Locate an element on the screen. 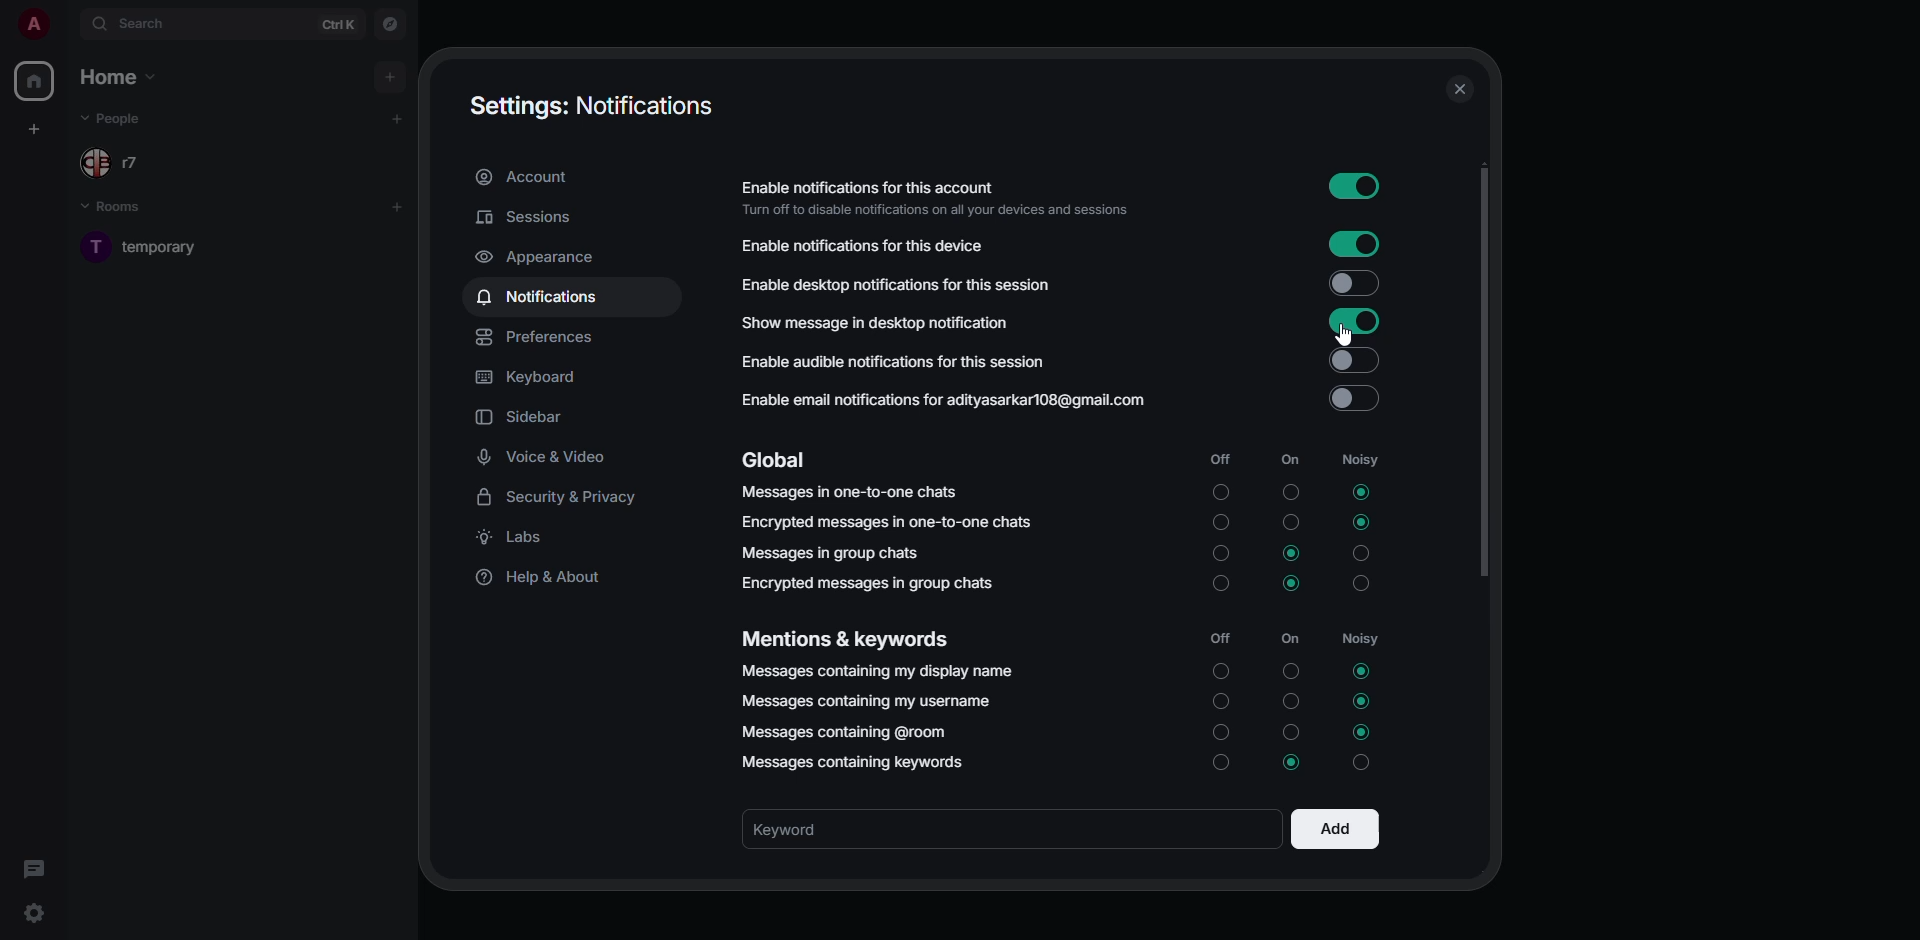  On Unselected is located at coordinates (1291, 731).